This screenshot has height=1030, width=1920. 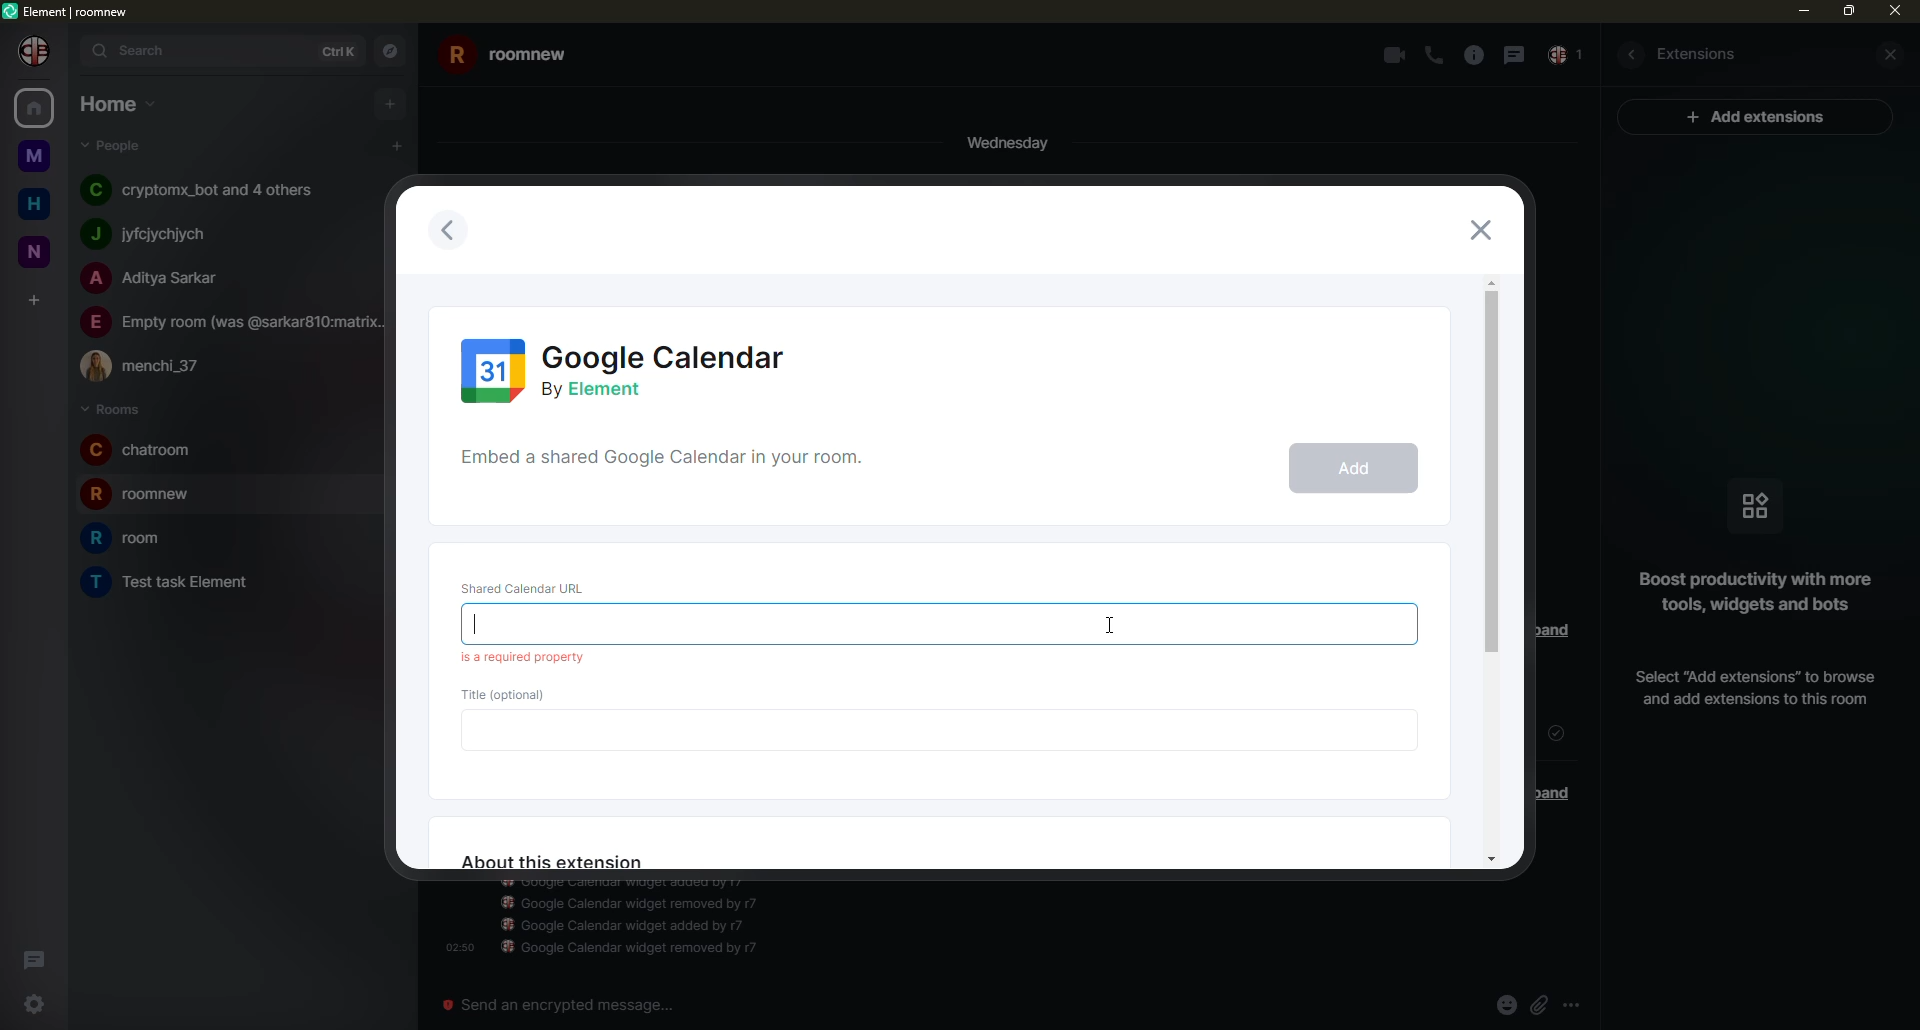 What do you see at coordinates (670, 464) in the screenshot?
I see `shared` at bounding box center [670, 464].